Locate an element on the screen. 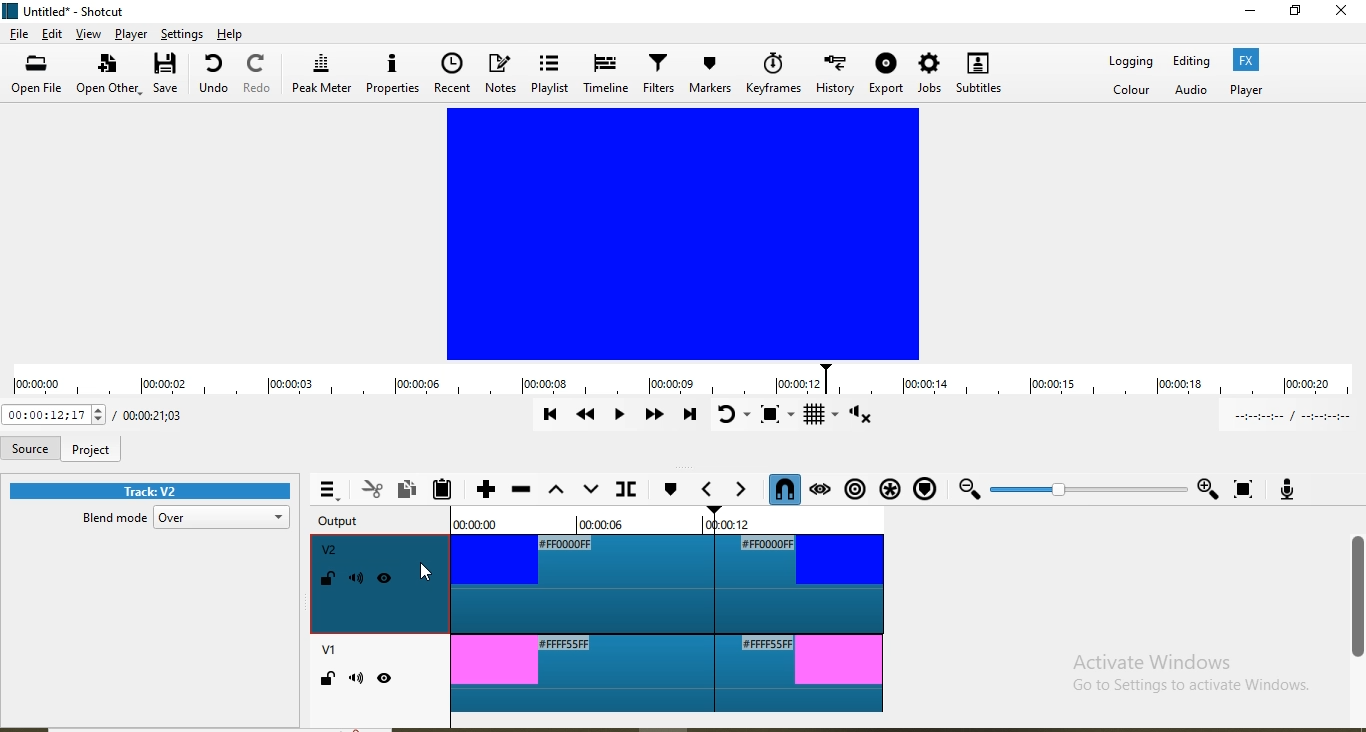  file name is located at coordinates (72, 9).